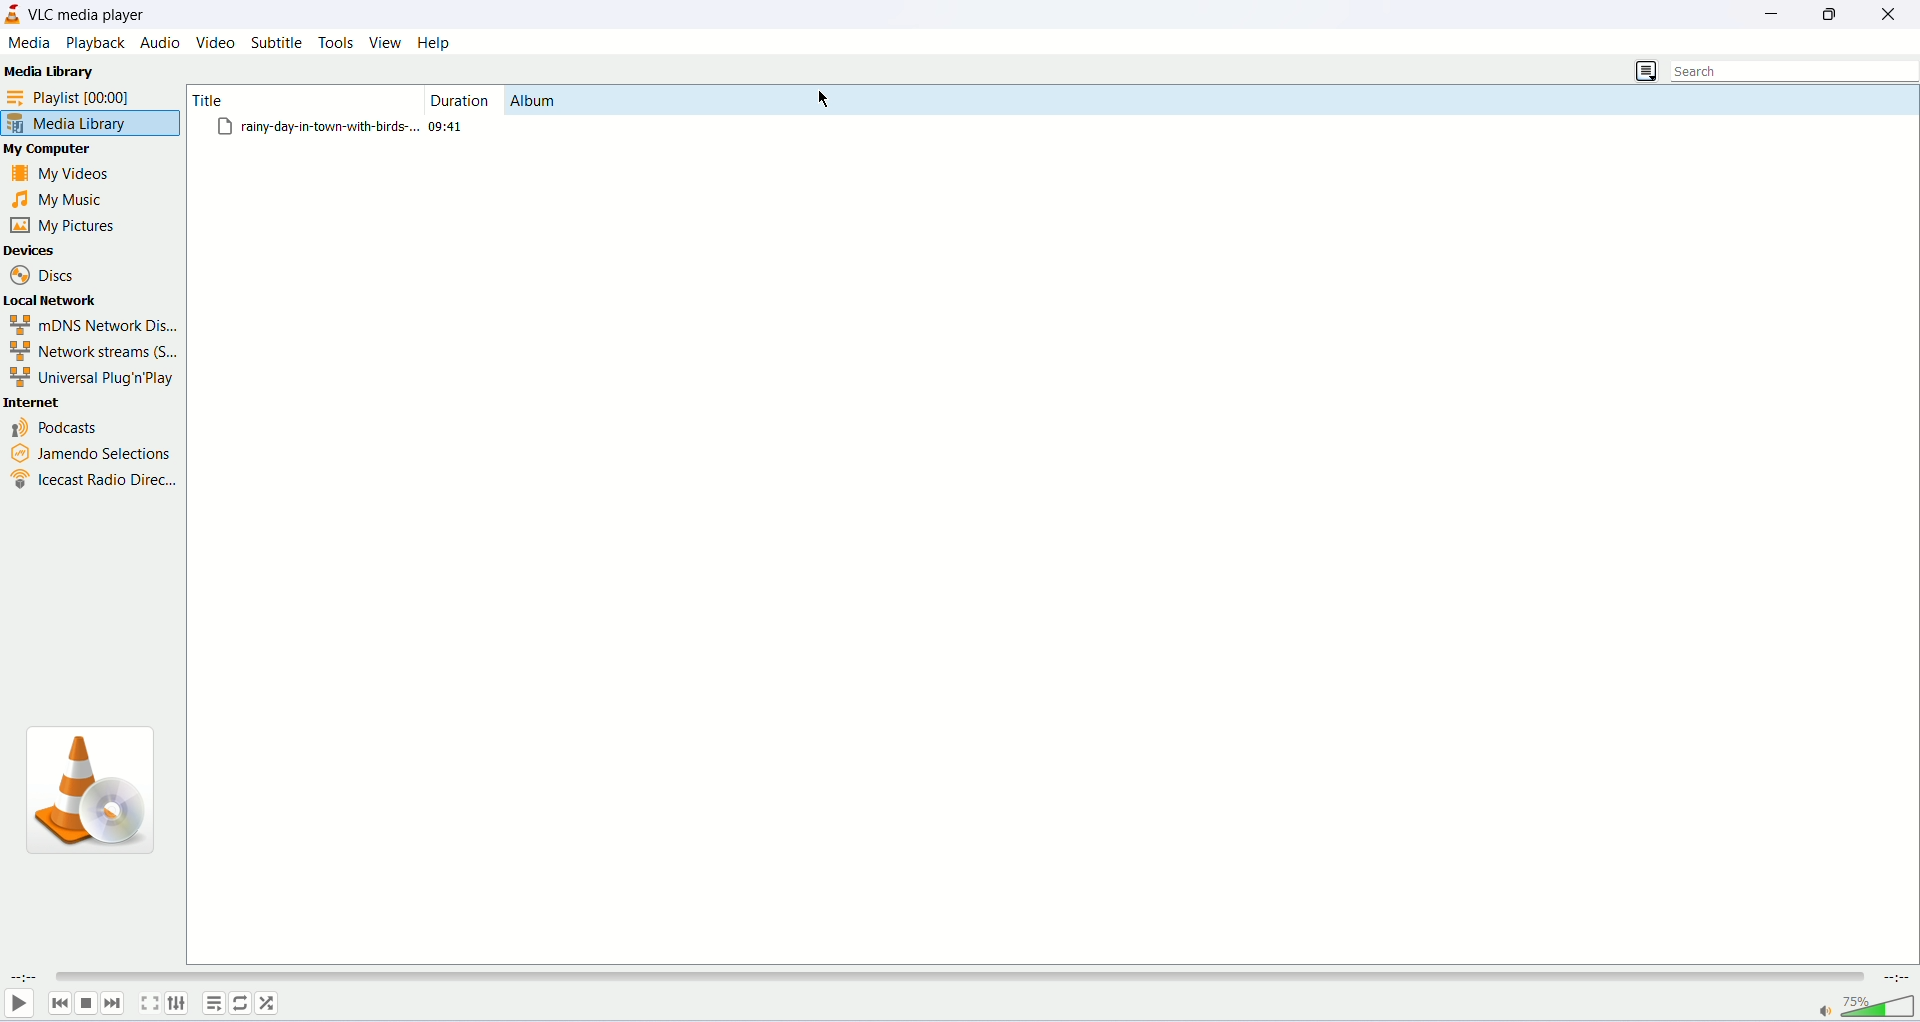 The height and width of the screenshot is (1022, 1920). What do you see at coordinates (97, 42) in the screenshot?
I see `playback` at bounding box center [97, 42].